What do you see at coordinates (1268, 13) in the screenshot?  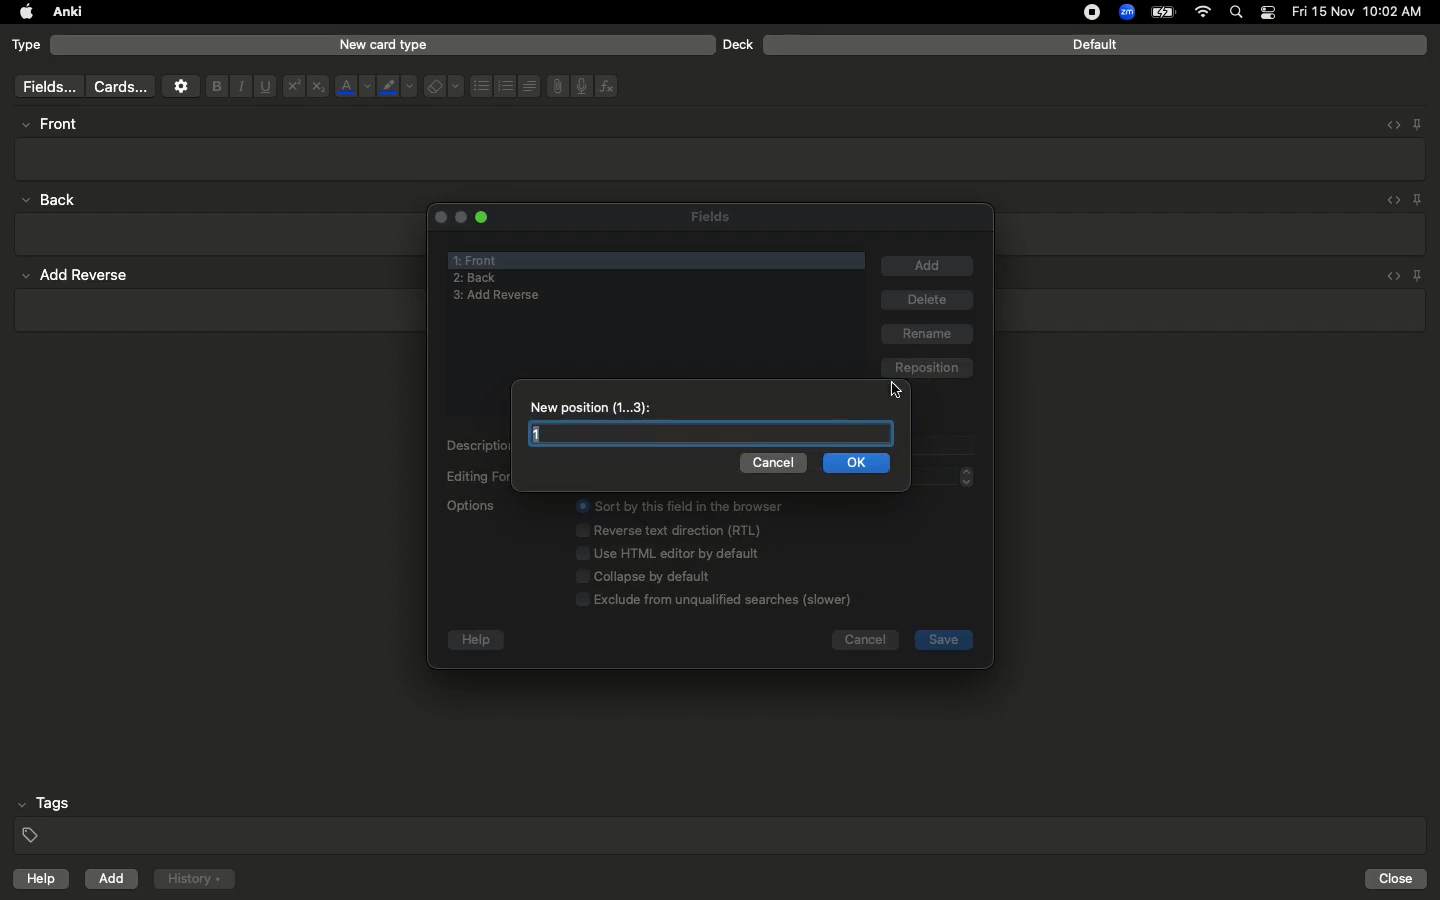 I see `Notification bar` at bounding box center [1268, 13].